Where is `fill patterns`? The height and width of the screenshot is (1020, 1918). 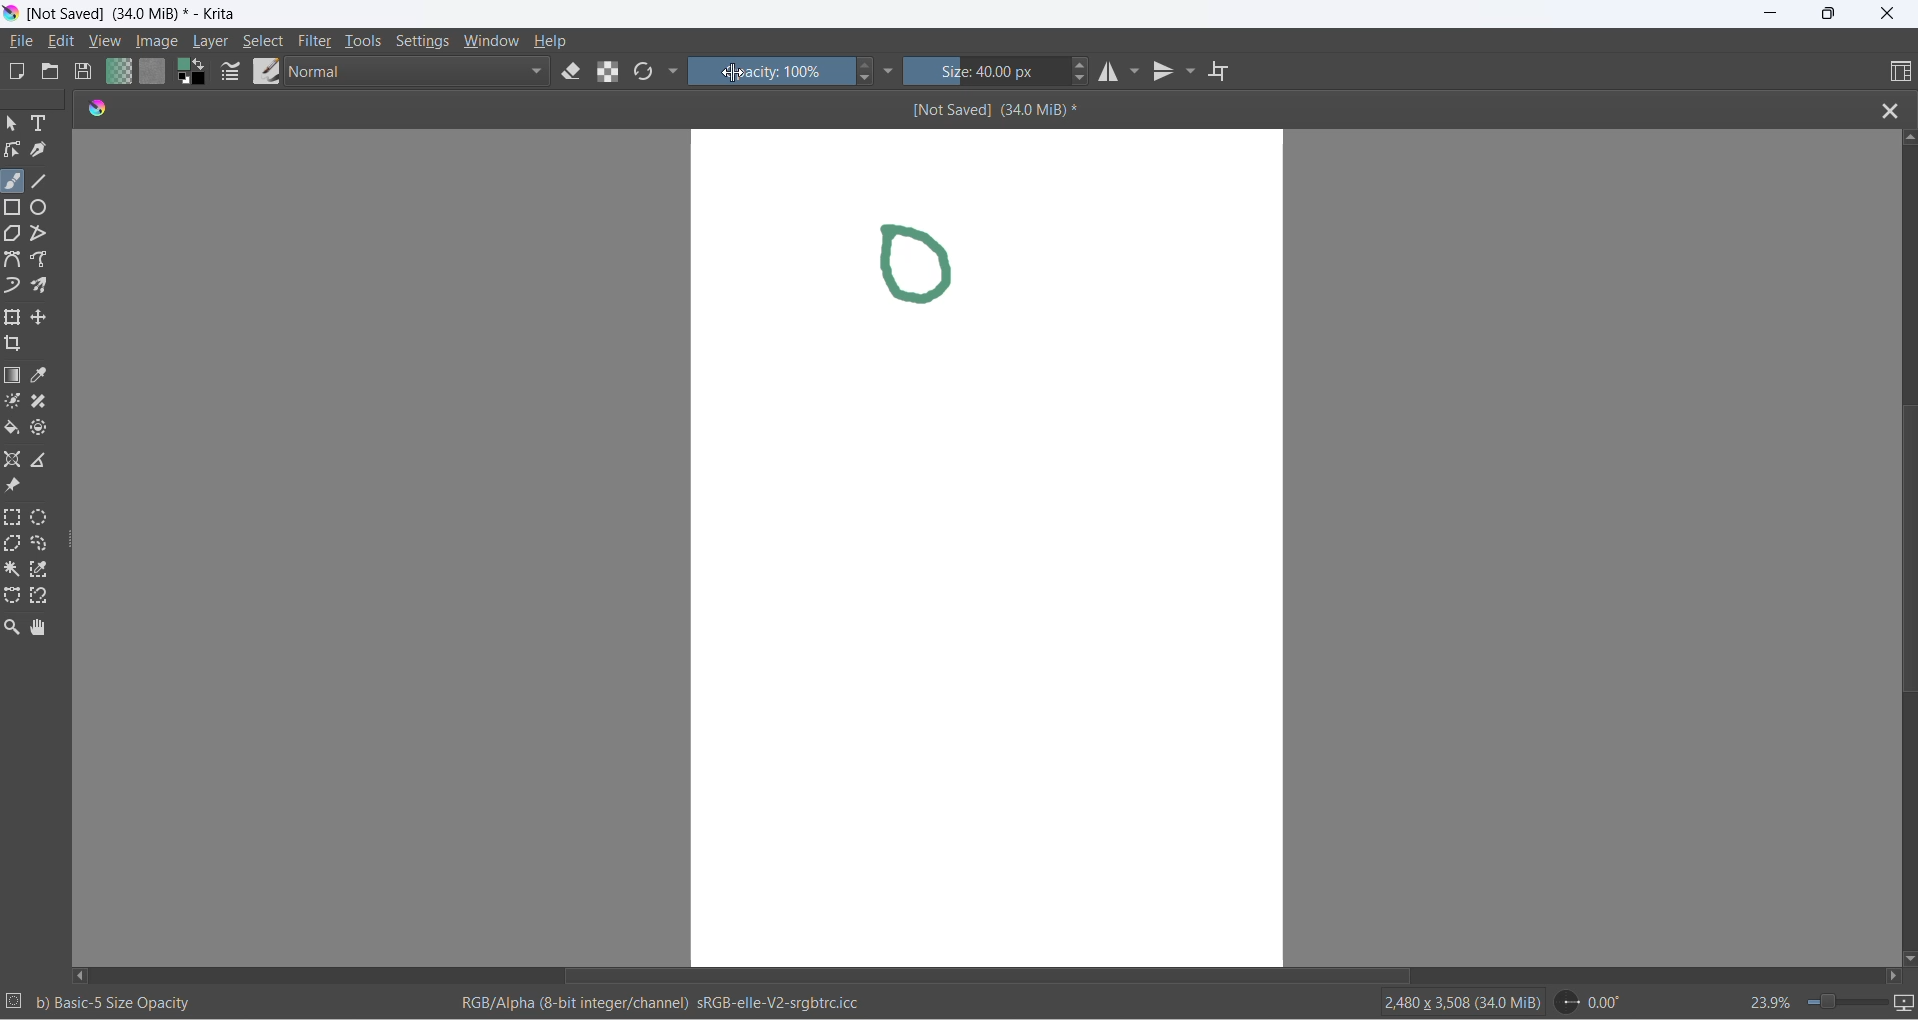
fill patterns is located at coordinates (155, 71).